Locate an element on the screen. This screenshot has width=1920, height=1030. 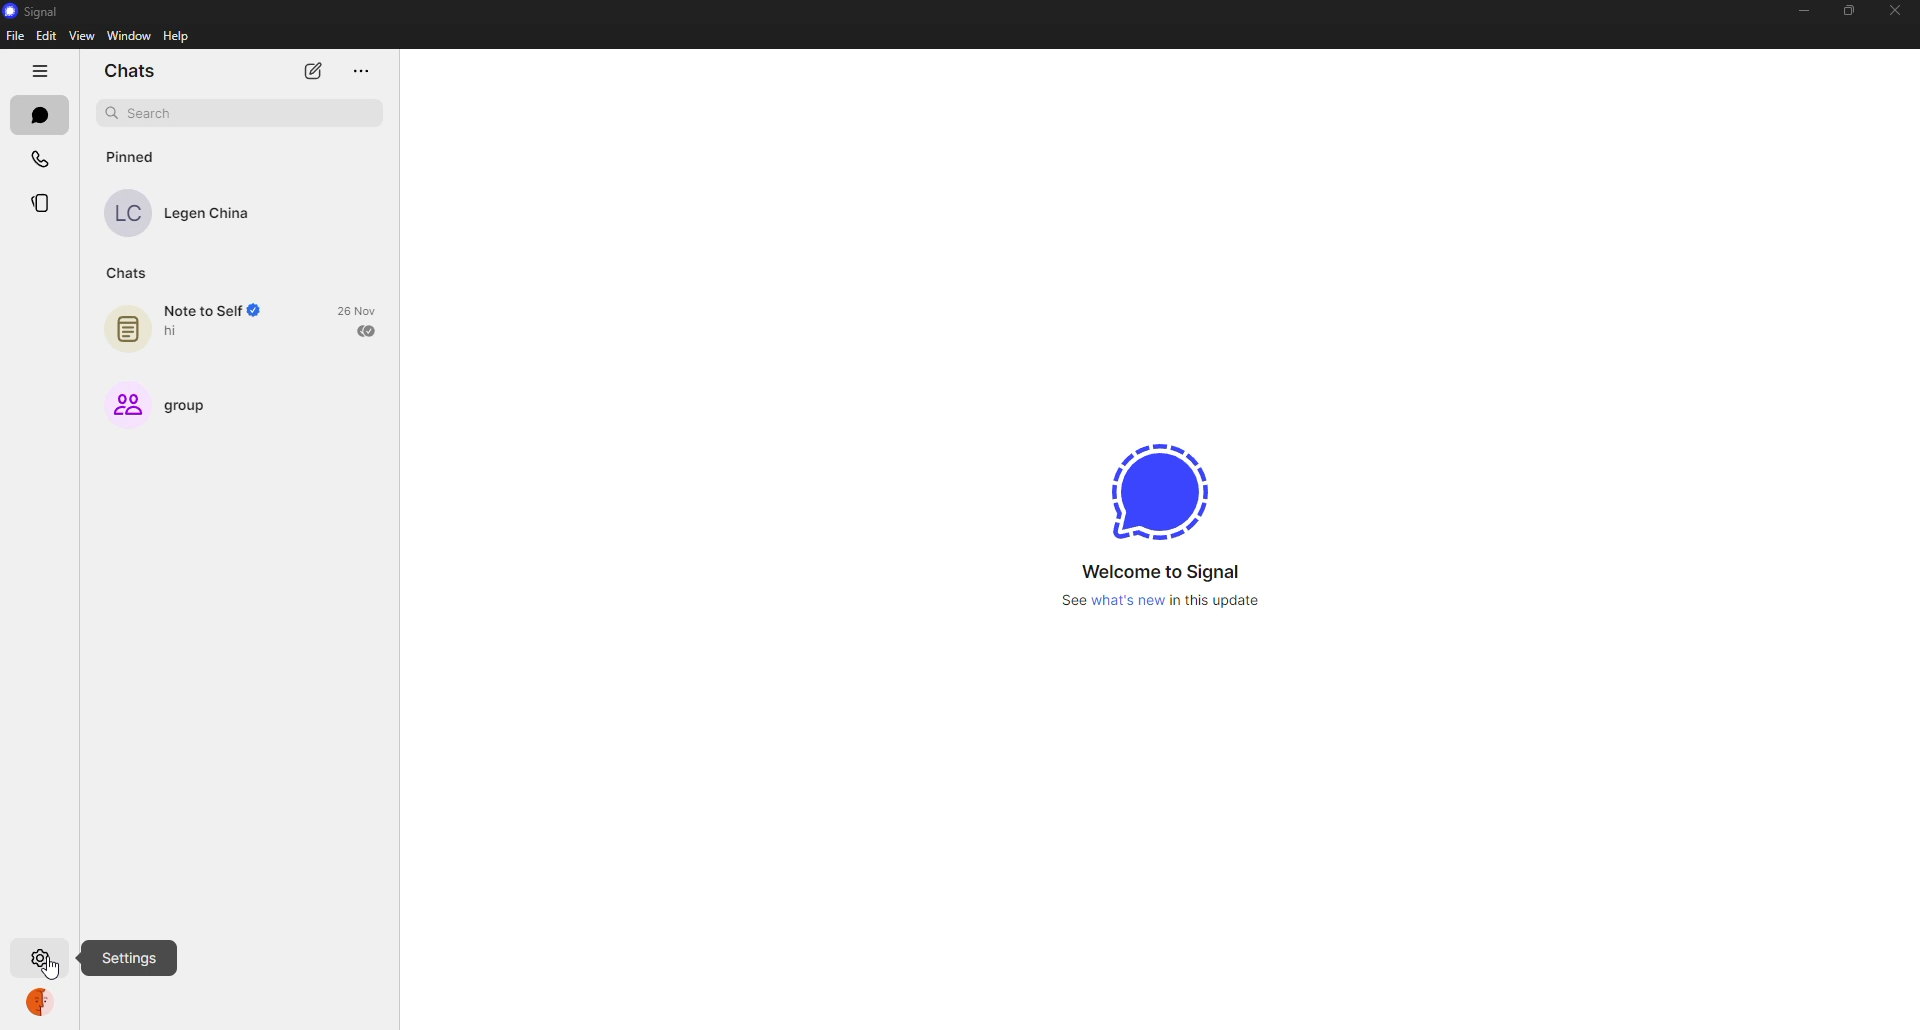
note to self is located at coordinates (195, 325).